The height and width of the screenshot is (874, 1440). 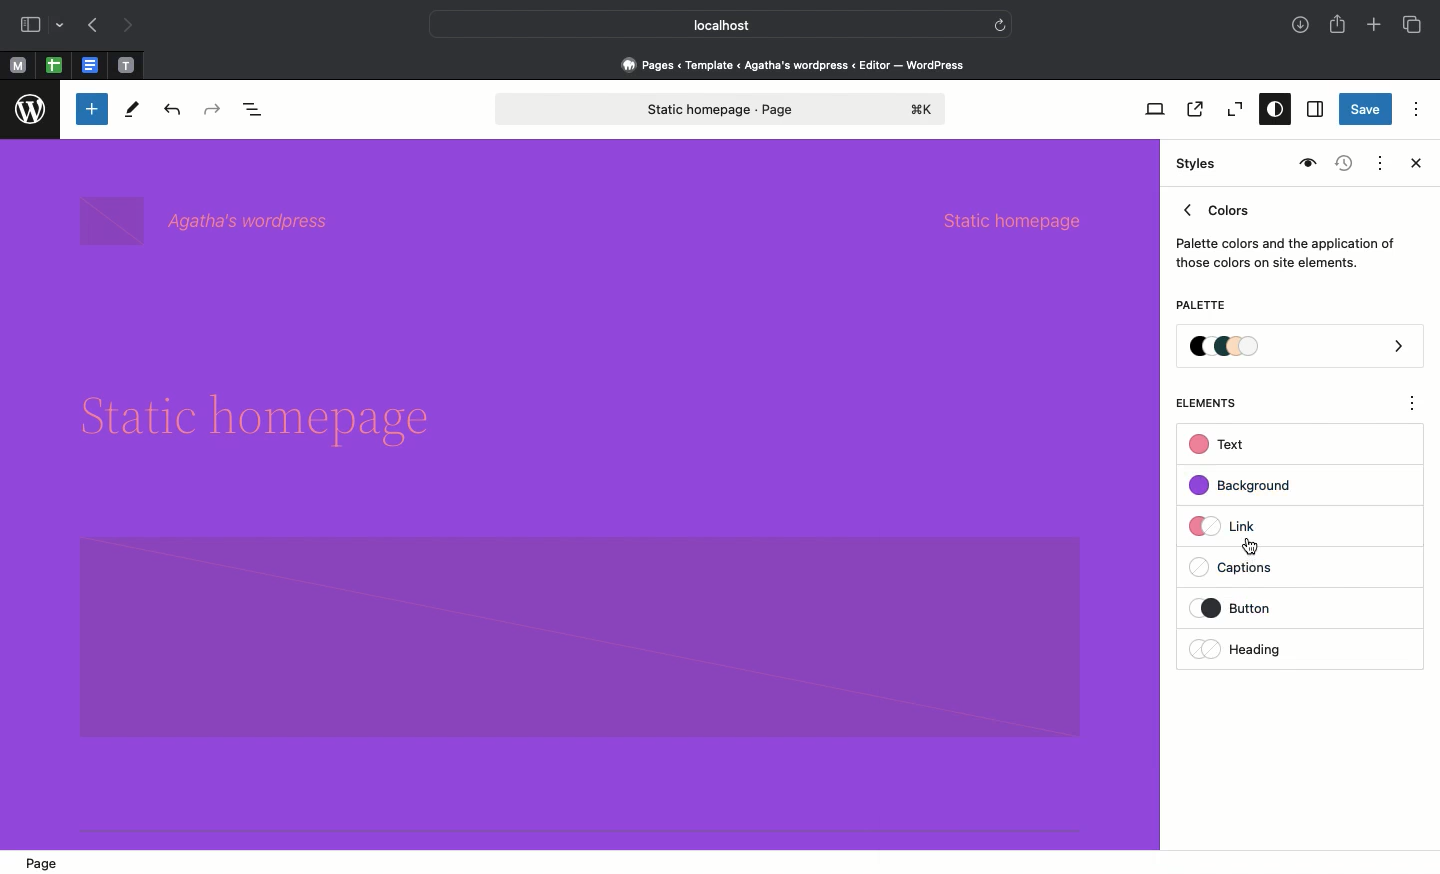 I want to click on Captions, so click(x=1241, y=569).